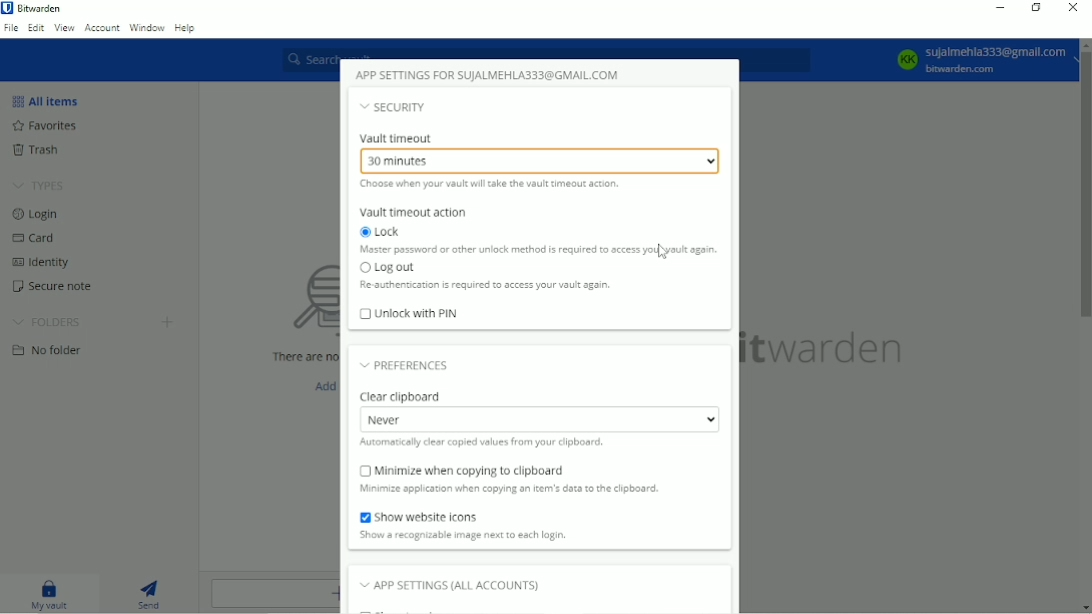  I want to click on On restart, so click(543, 160).